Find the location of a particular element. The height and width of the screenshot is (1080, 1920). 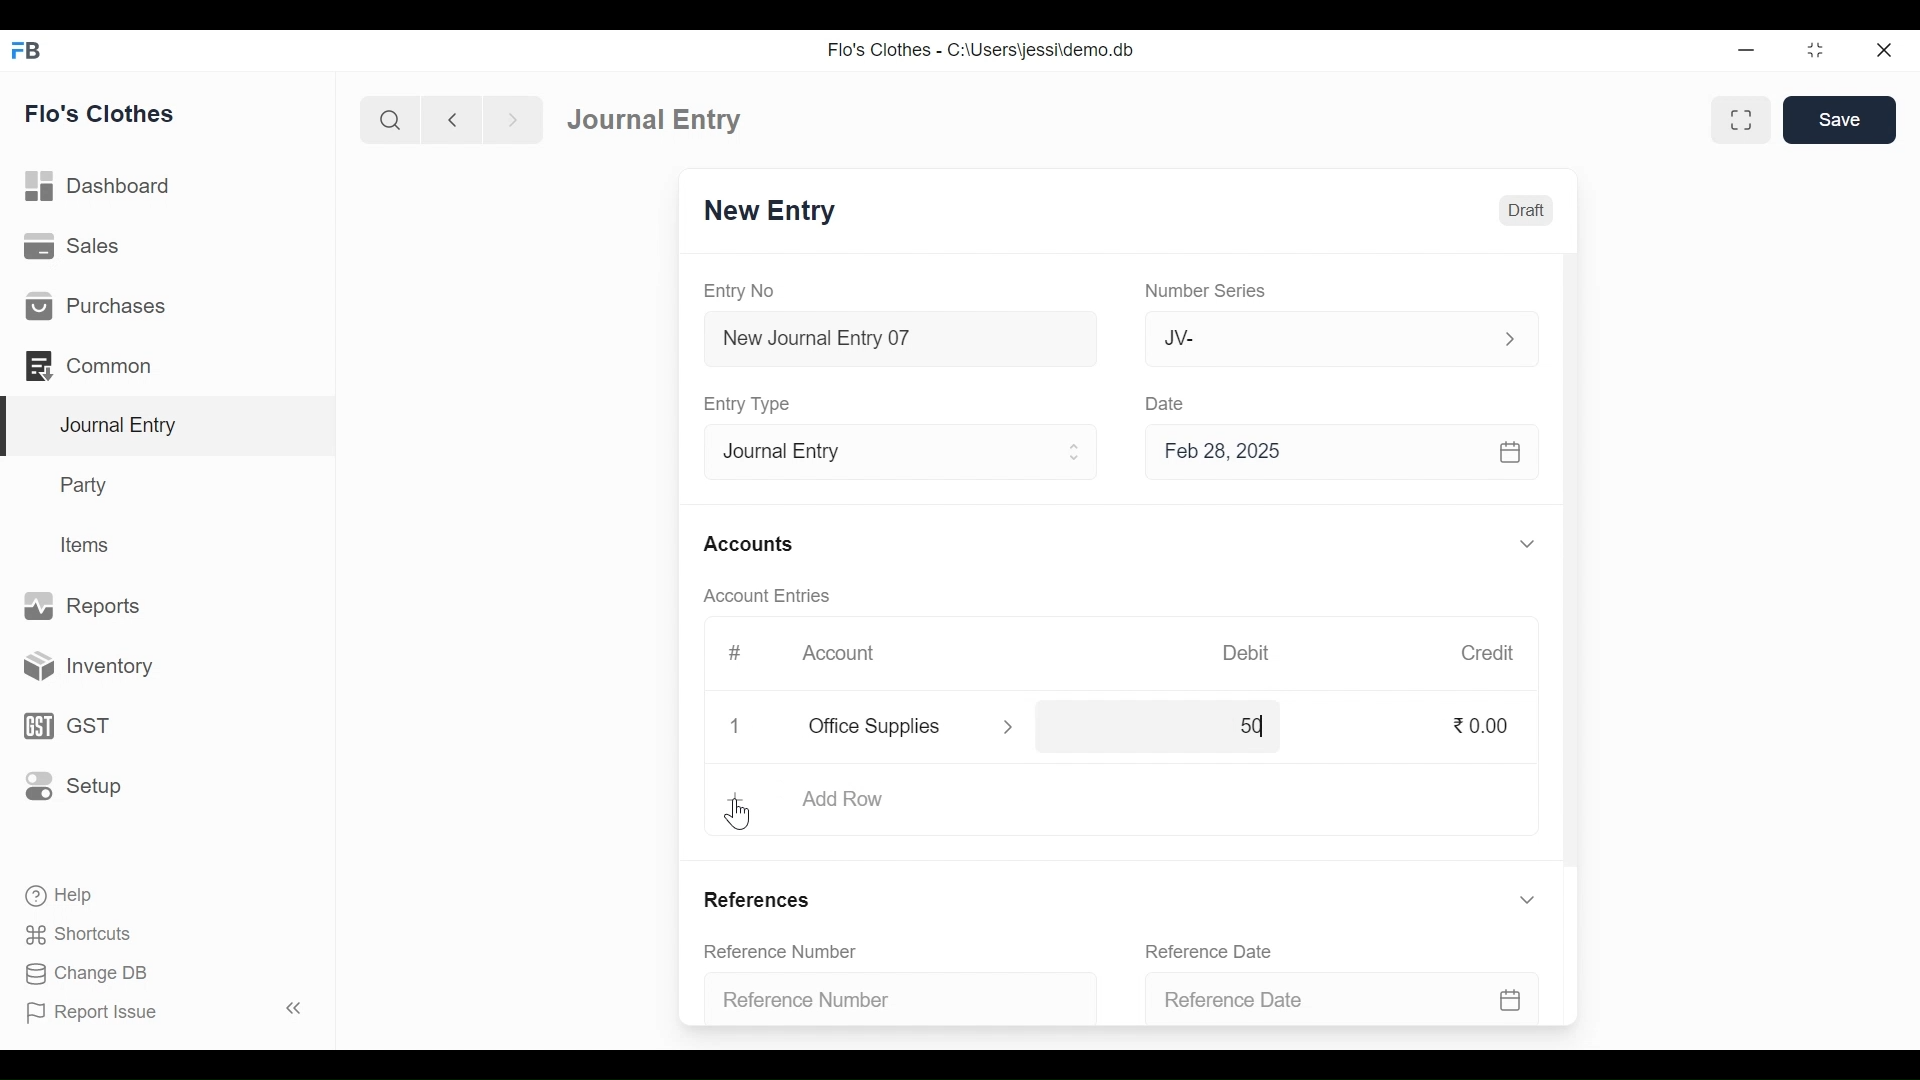

Reports is located at coordinates (84, 604).